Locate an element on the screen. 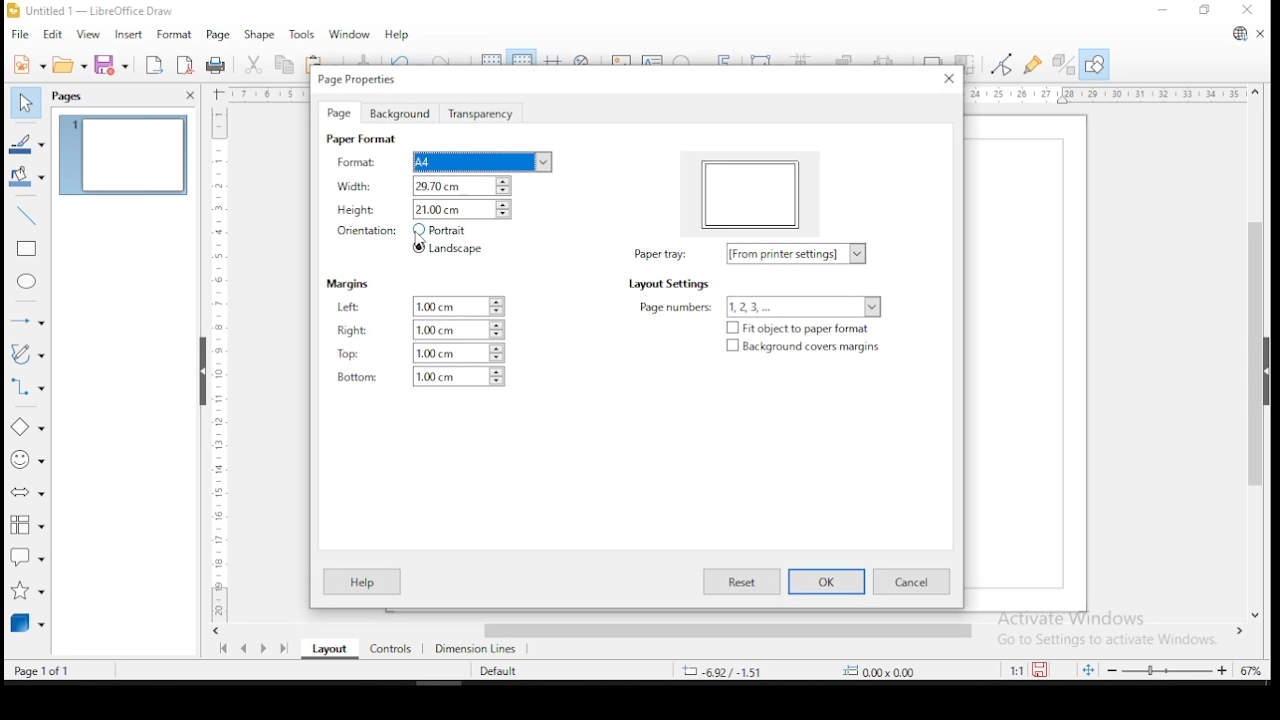 This screenshot has width=1280, height=720. reset is located at coordinates (744, 582).